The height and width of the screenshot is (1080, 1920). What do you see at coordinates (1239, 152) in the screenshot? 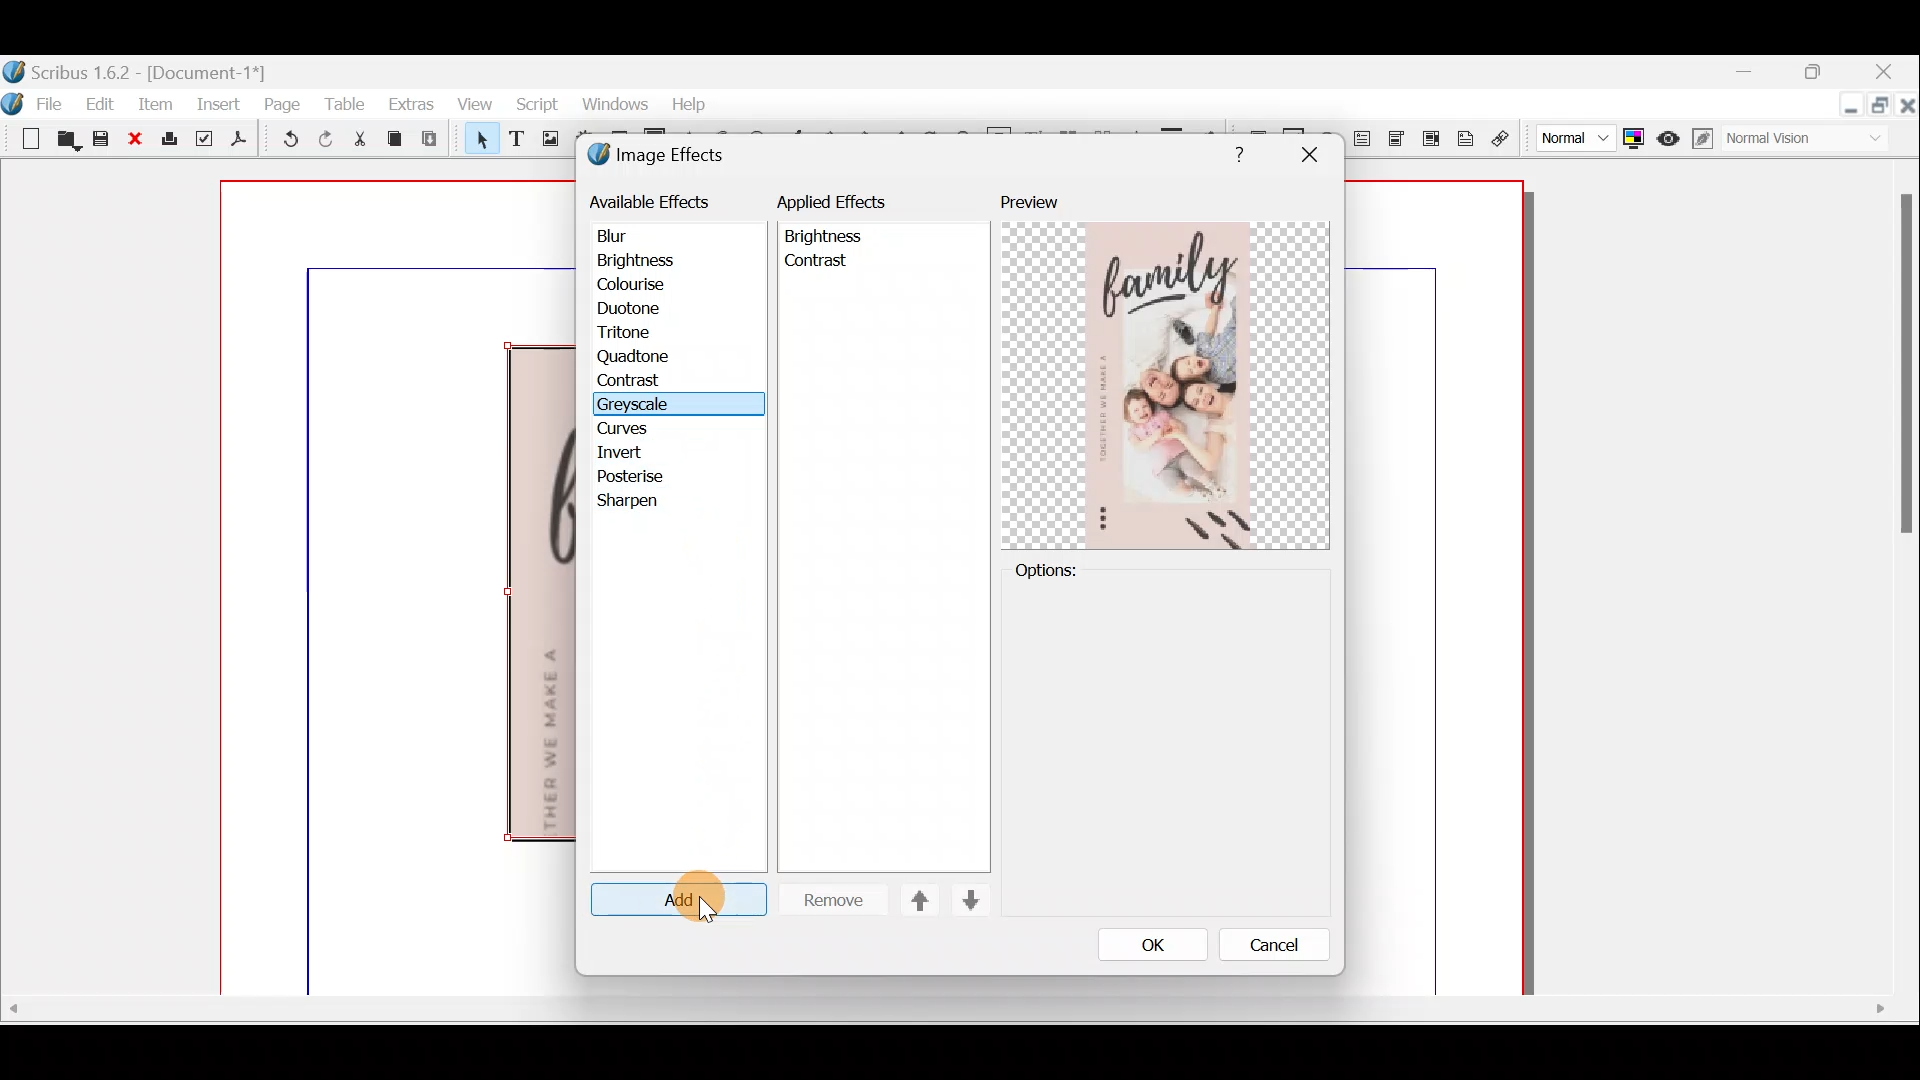
I see `Help` at bounding box center [1239, 152].